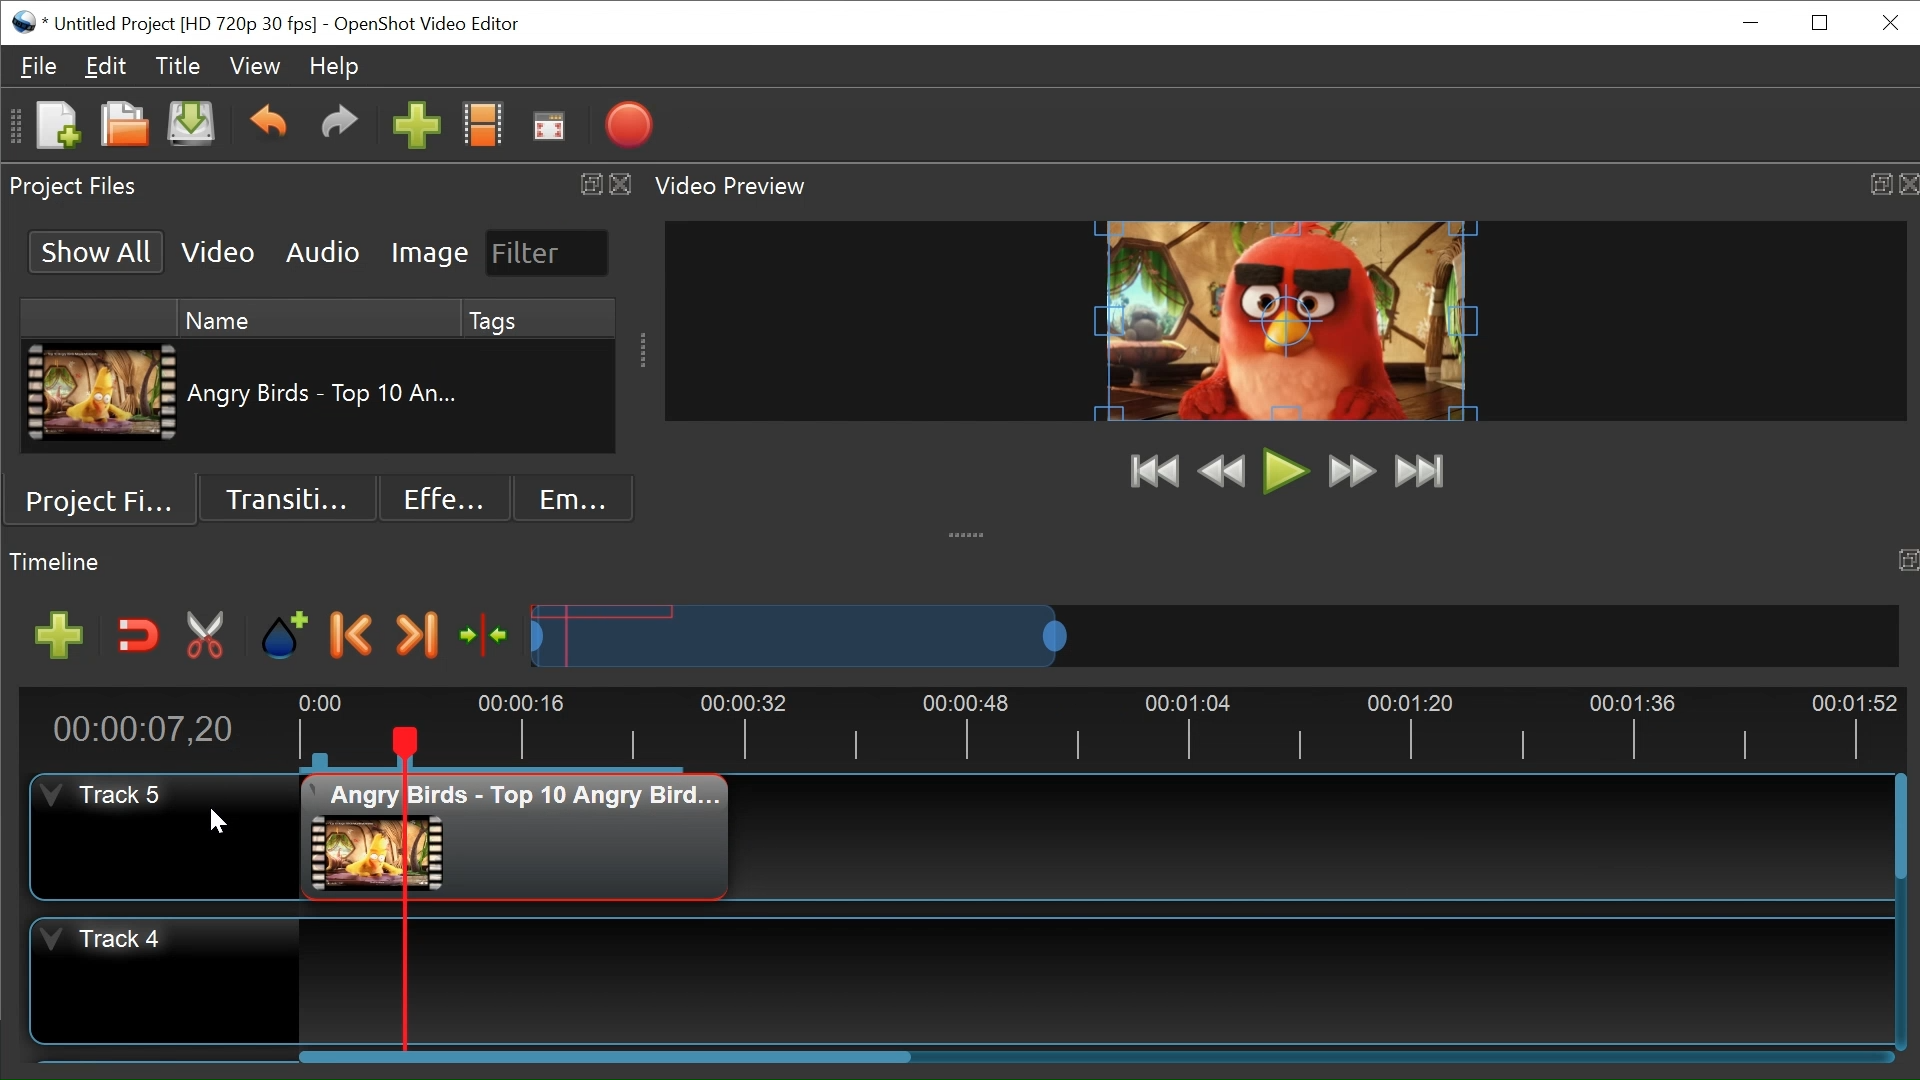 Image resolution: width=1920 pixels, height=1080 pixels. Describe the element at coordinates (436, 24) in the screenshot. I see `OpenShot Video Editor` at that location.